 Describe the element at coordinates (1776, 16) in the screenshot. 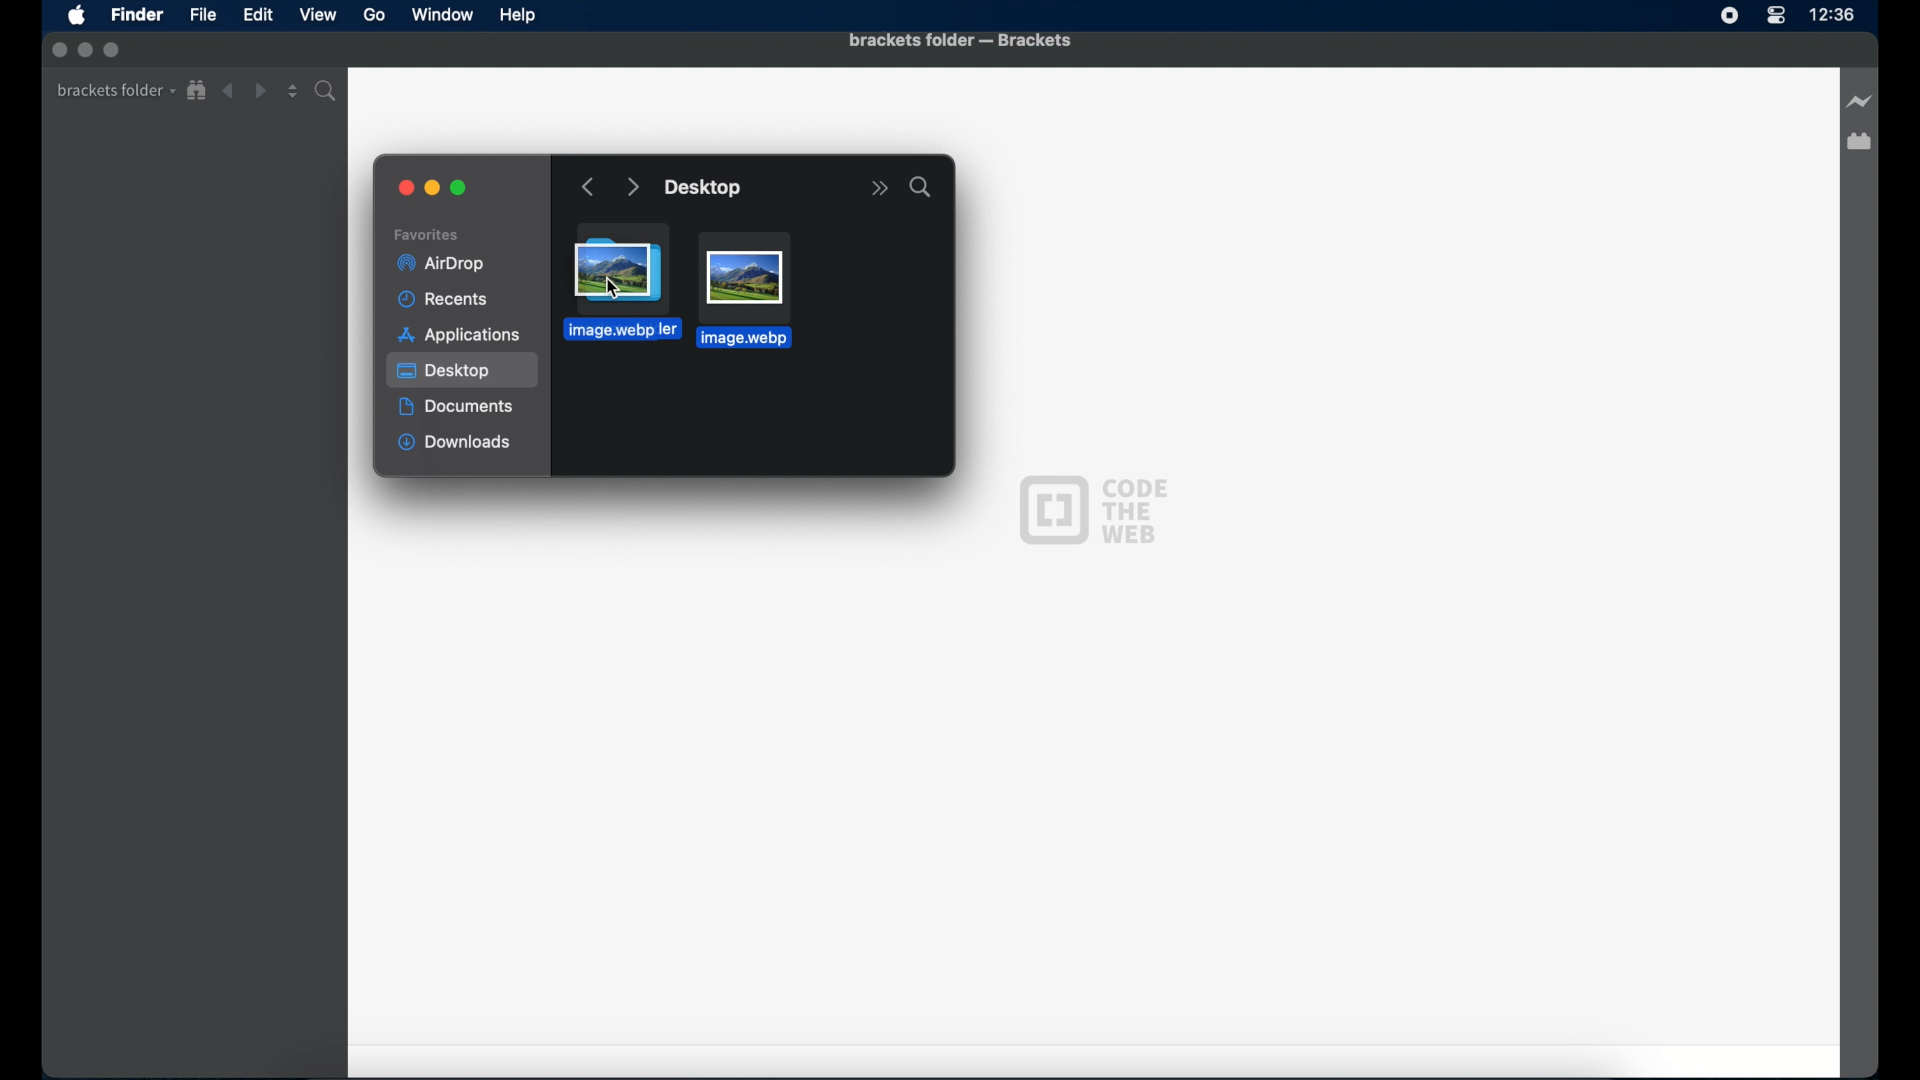

I see `control center` at that location.